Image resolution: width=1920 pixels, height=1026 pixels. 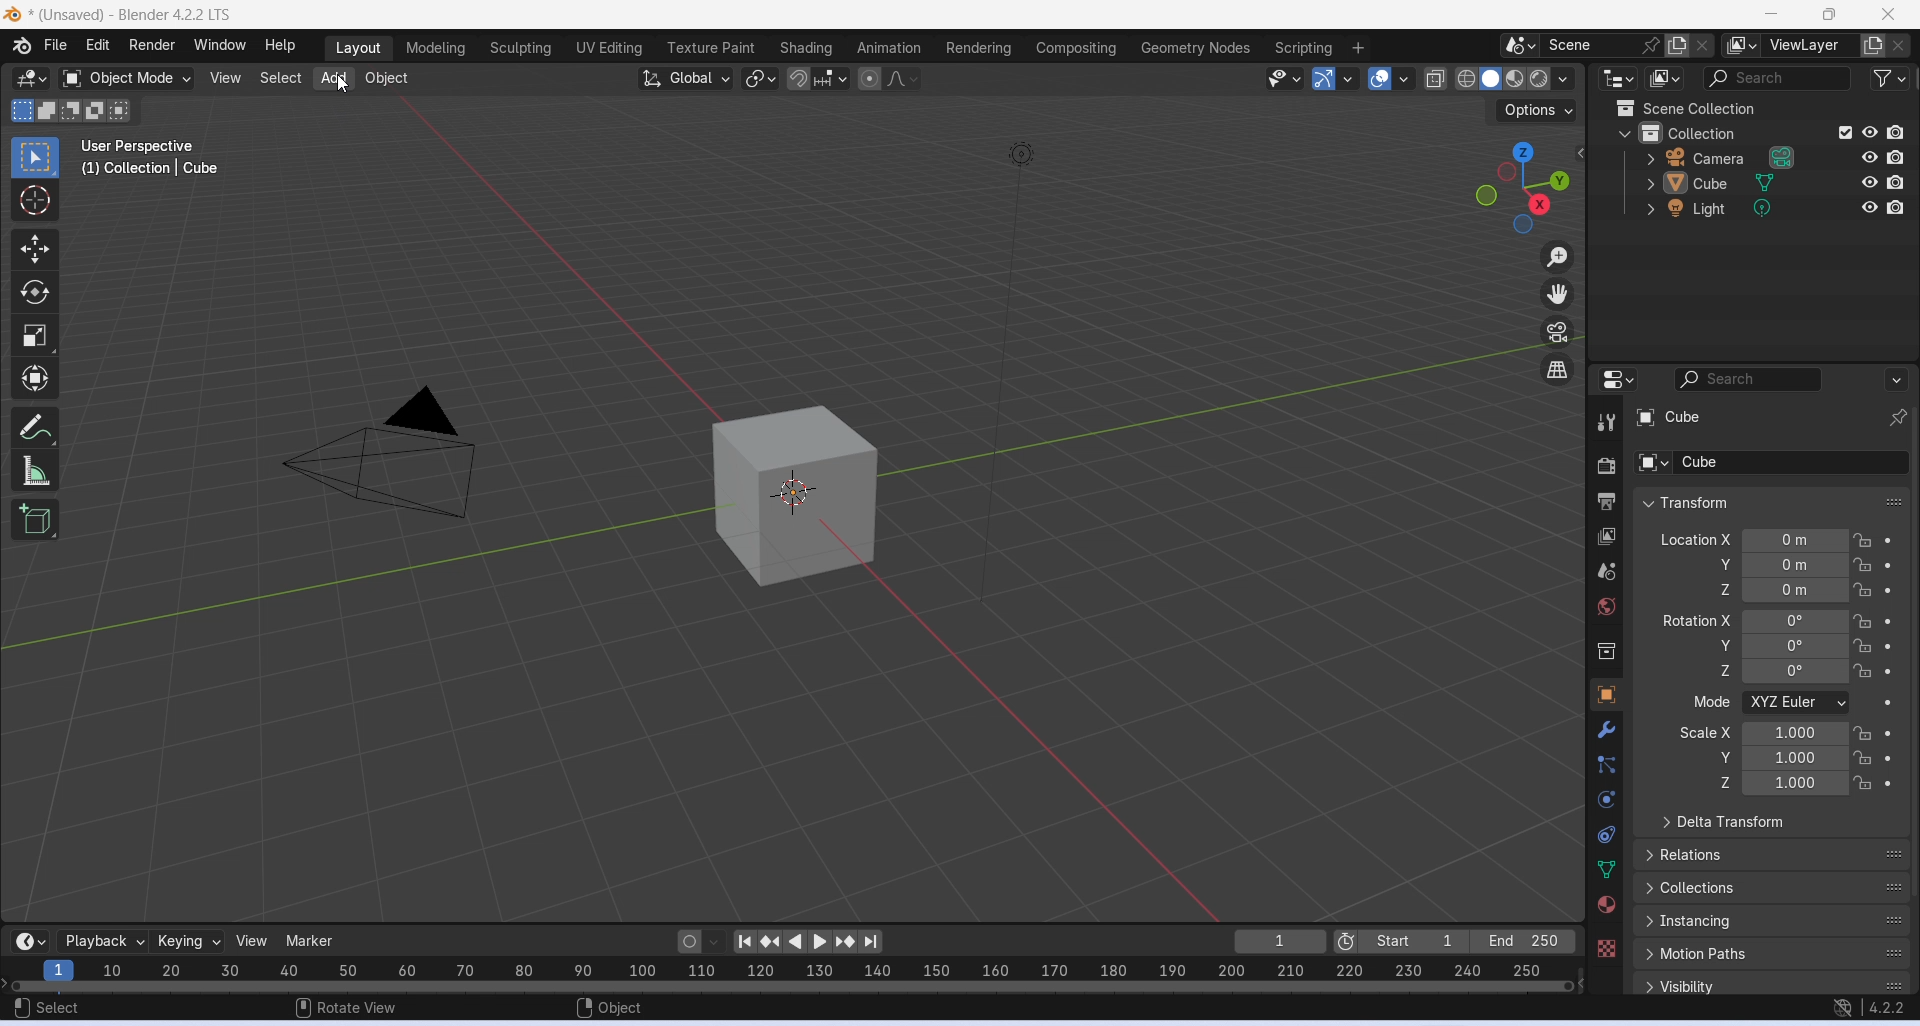 I want to click on view layer, so click(x=1607, y=537).